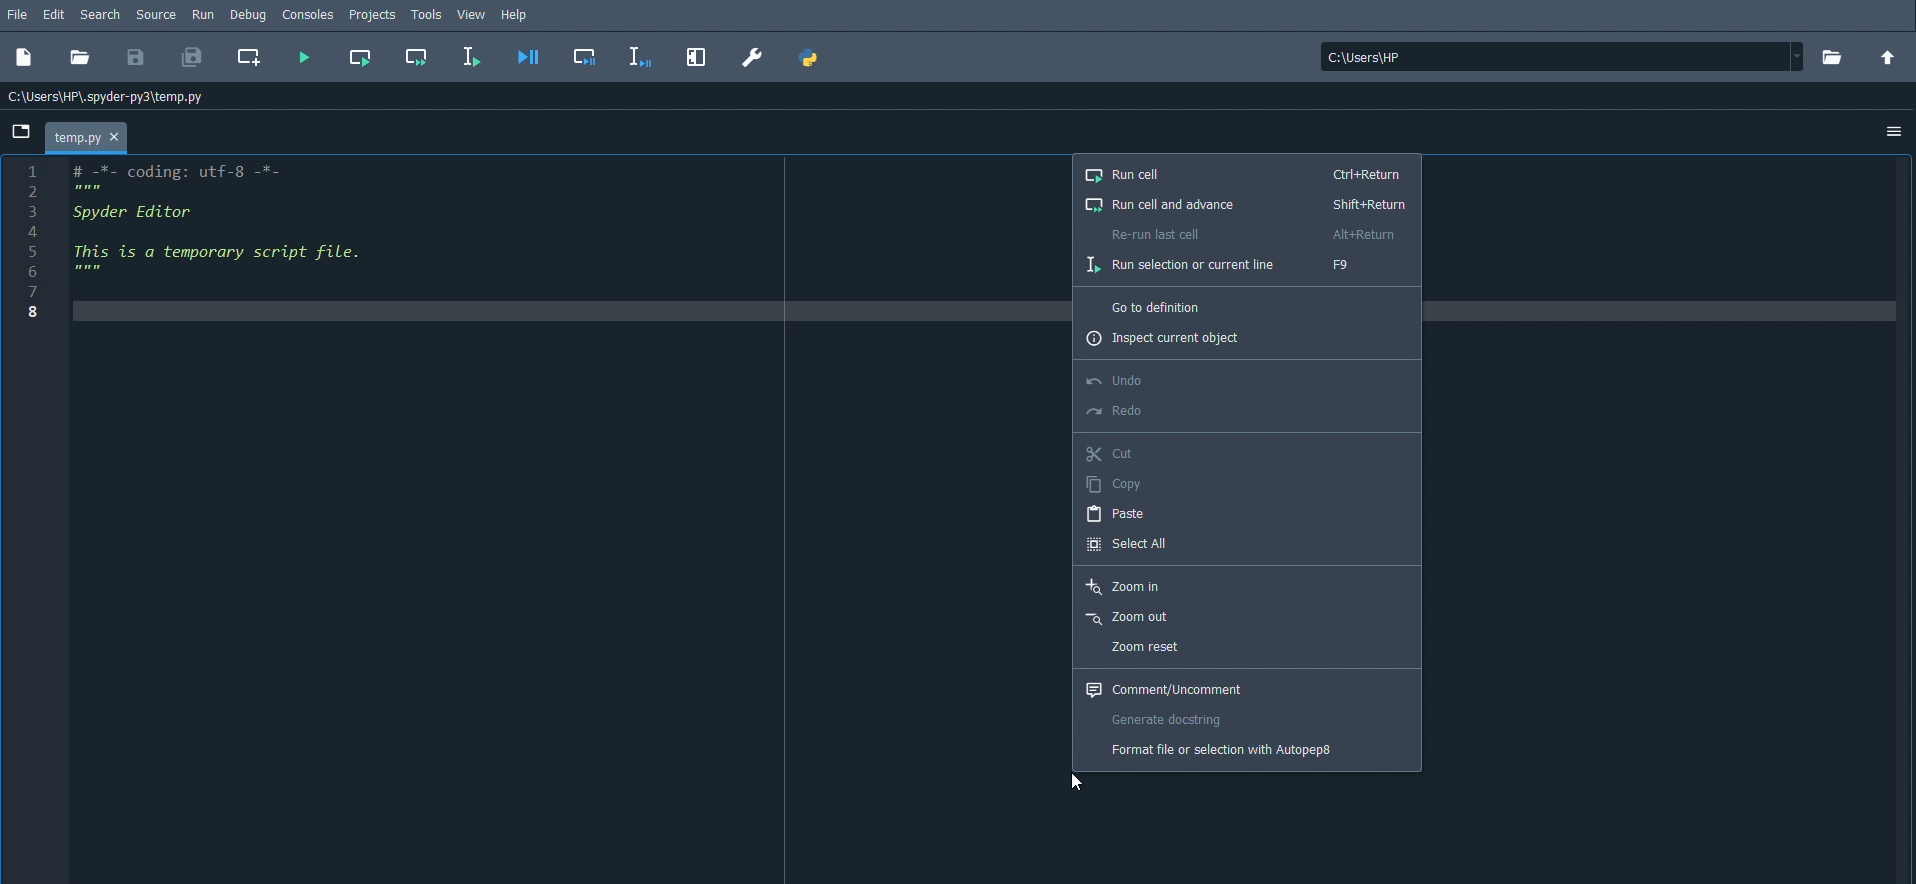  What do you see at coordinates (101, 15) in the screenshot?
I see `Search` at bounding box center [101, 15].